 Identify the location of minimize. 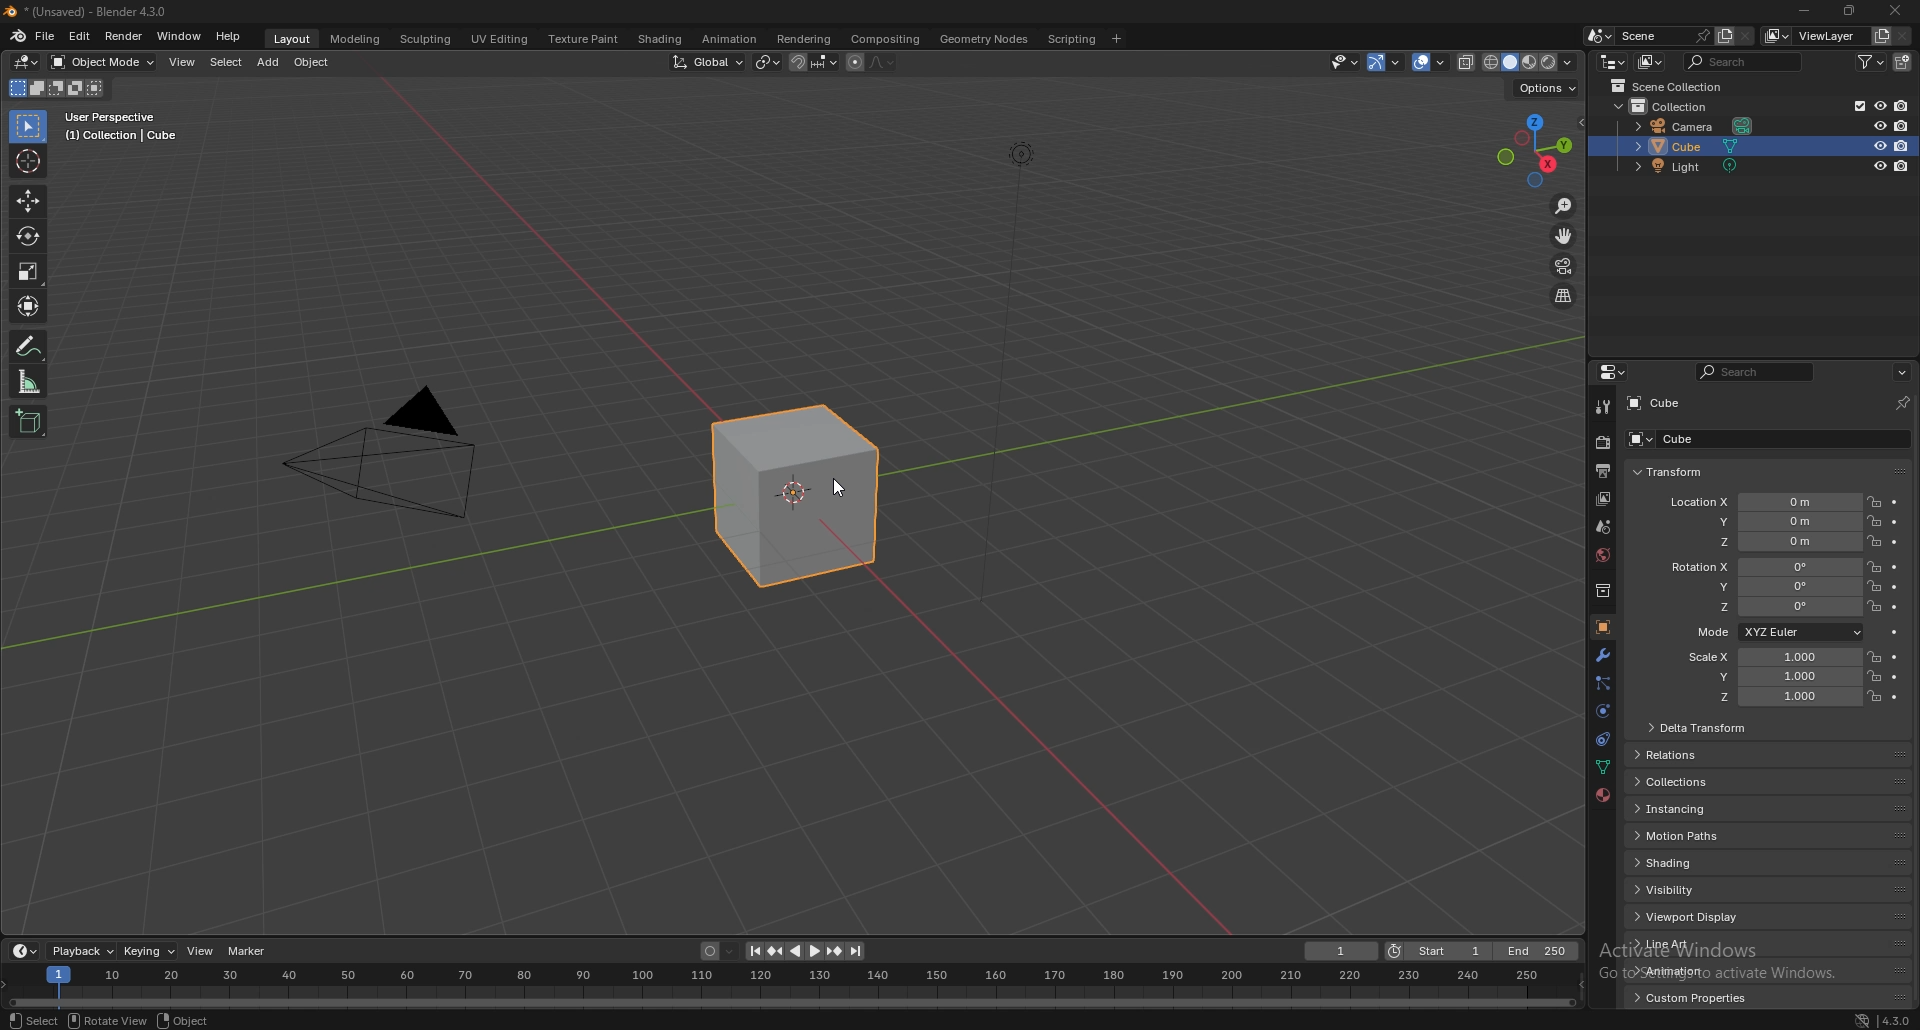
(1804, 9).